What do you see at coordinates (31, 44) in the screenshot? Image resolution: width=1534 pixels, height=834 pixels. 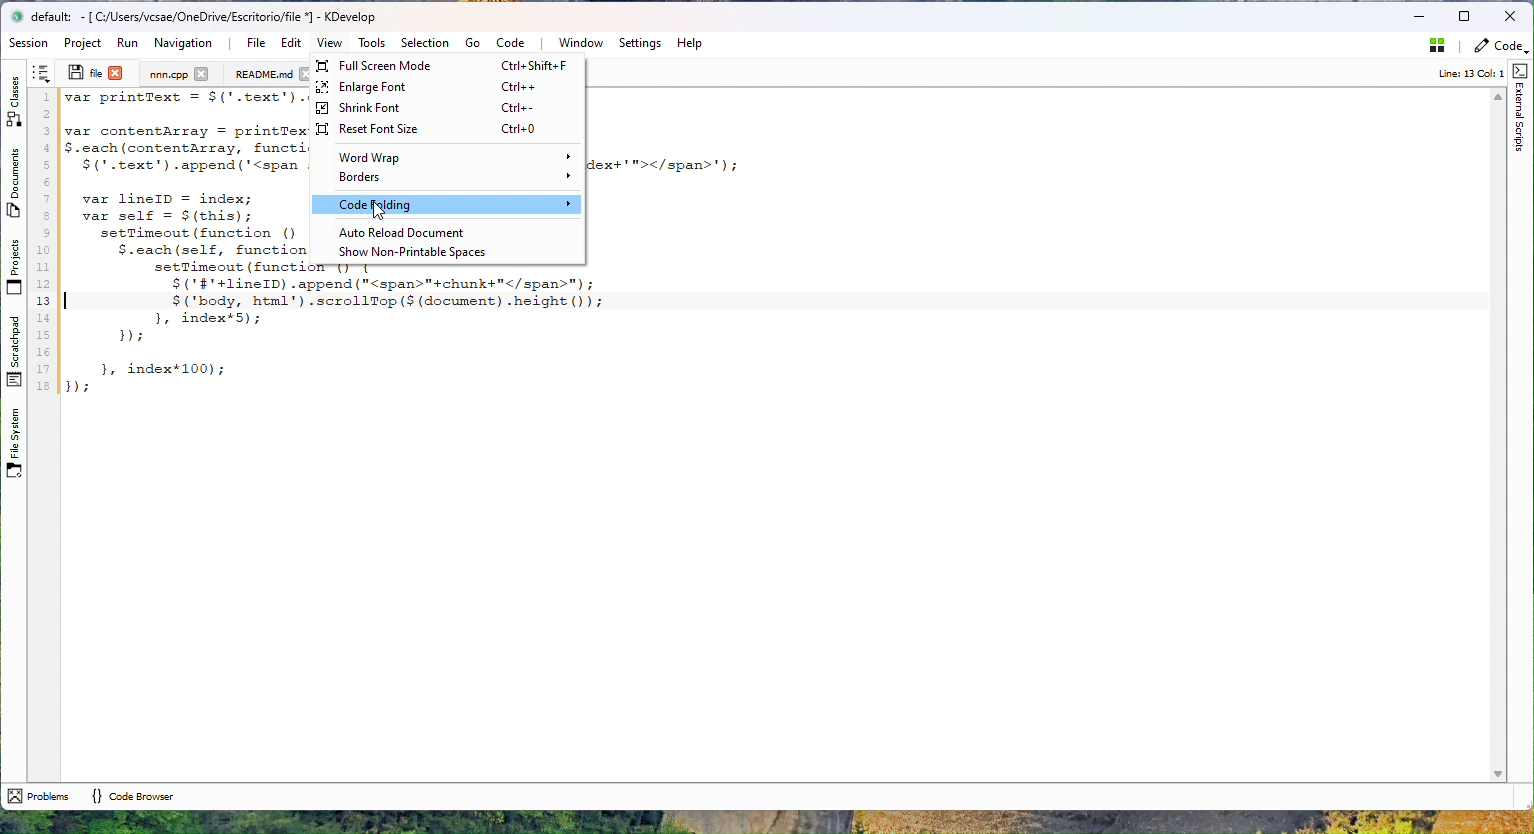 I see `Session` at bounding box center [31, 44].